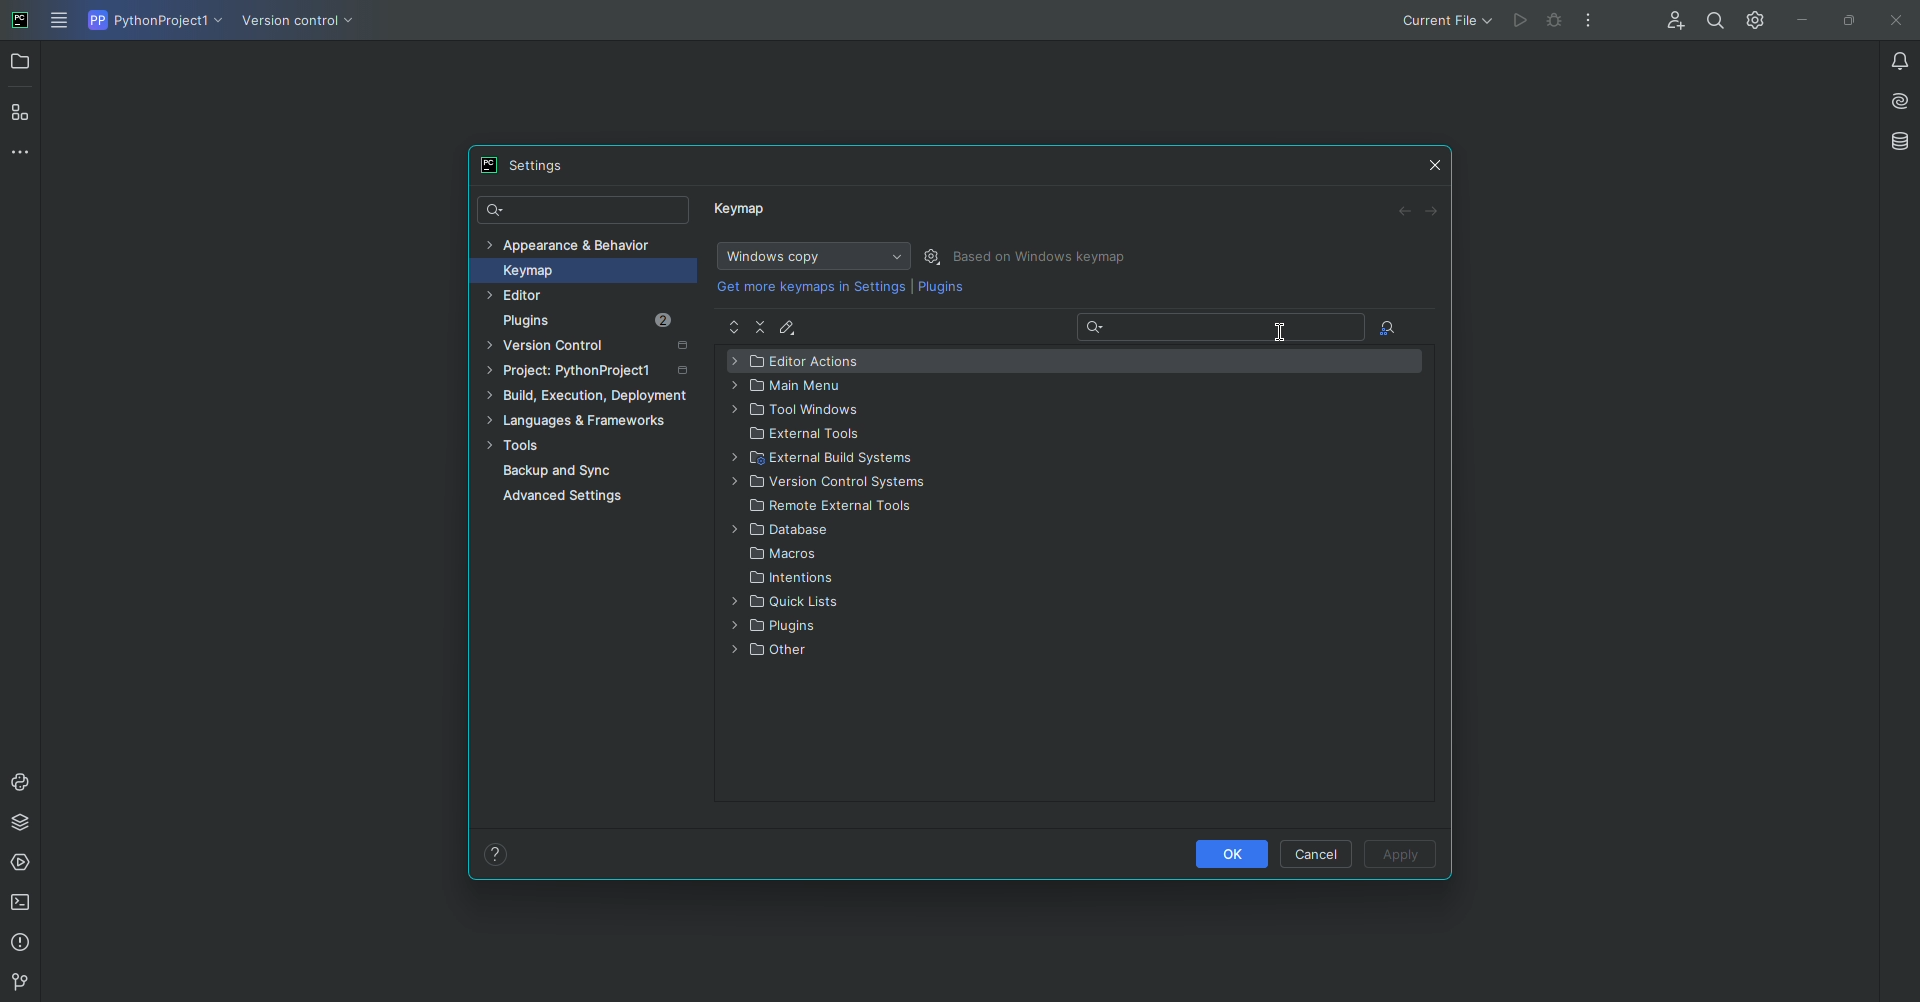 Image resolution: width=1920 pixels, height=1002 pixels. What do you see at coordinates (1751, 19) in the screenshot?
I see `Settings` at bounding box center [1751, 19].